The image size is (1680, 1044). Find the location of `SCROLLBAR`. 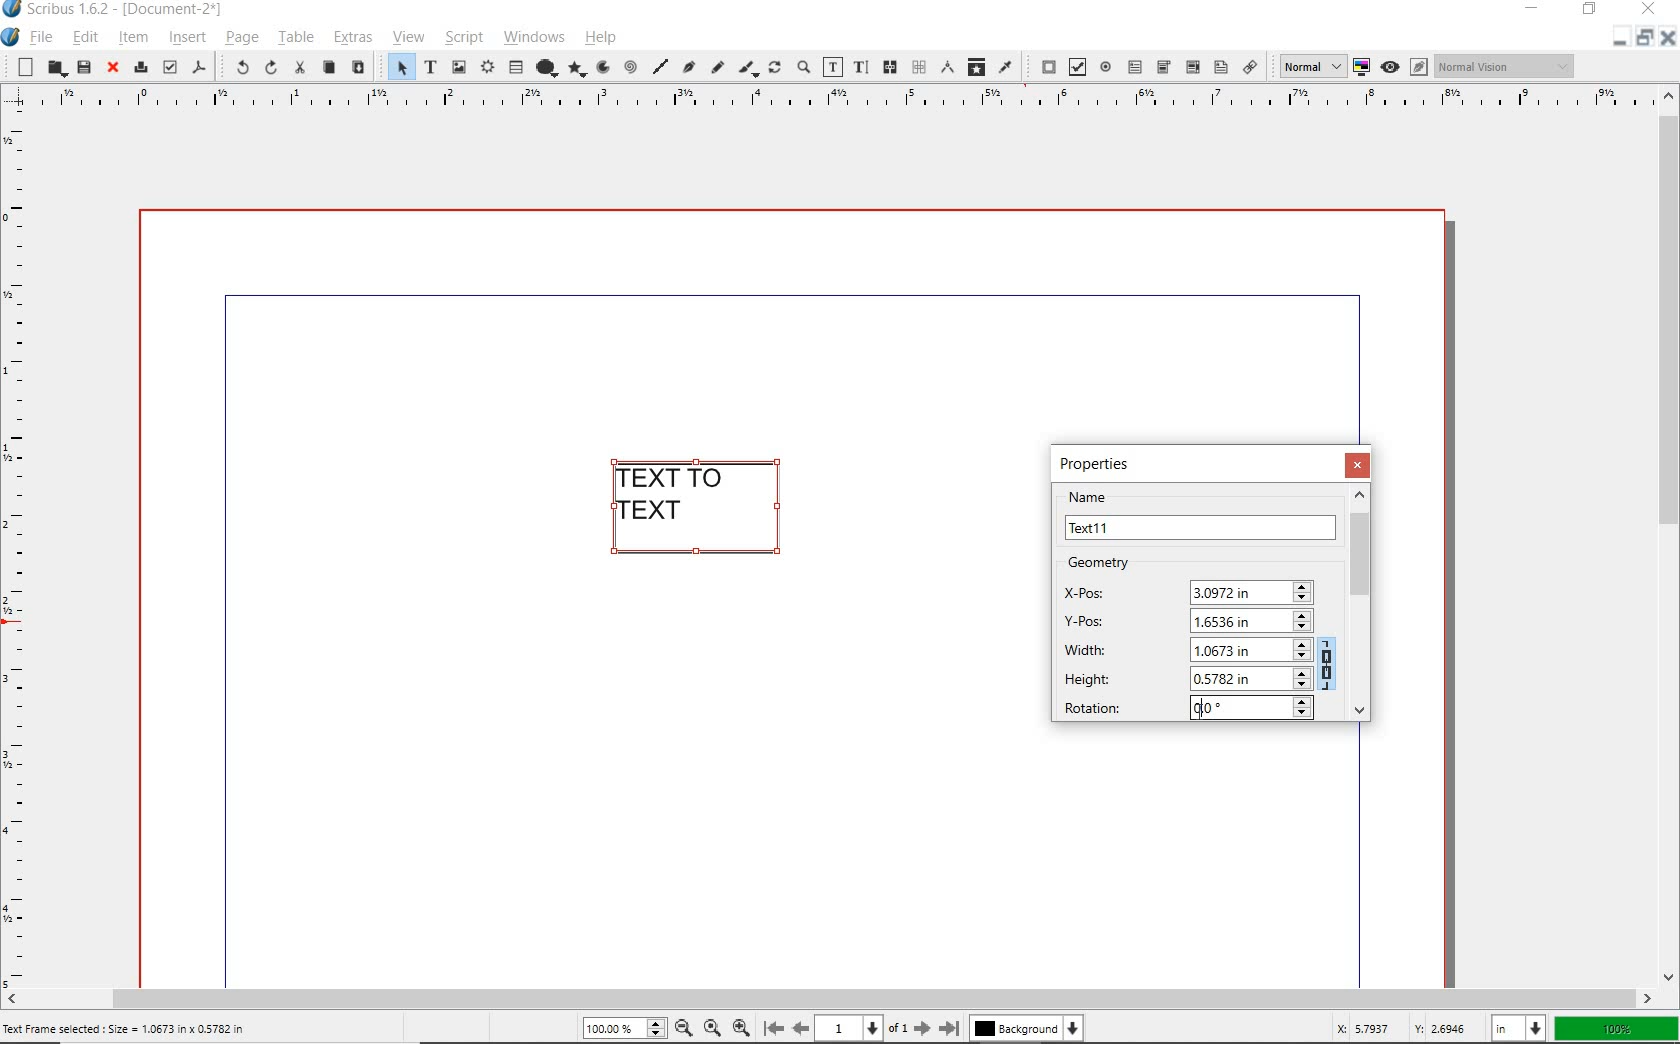

SCROLLBAR is located at coordinates (1362, 603).